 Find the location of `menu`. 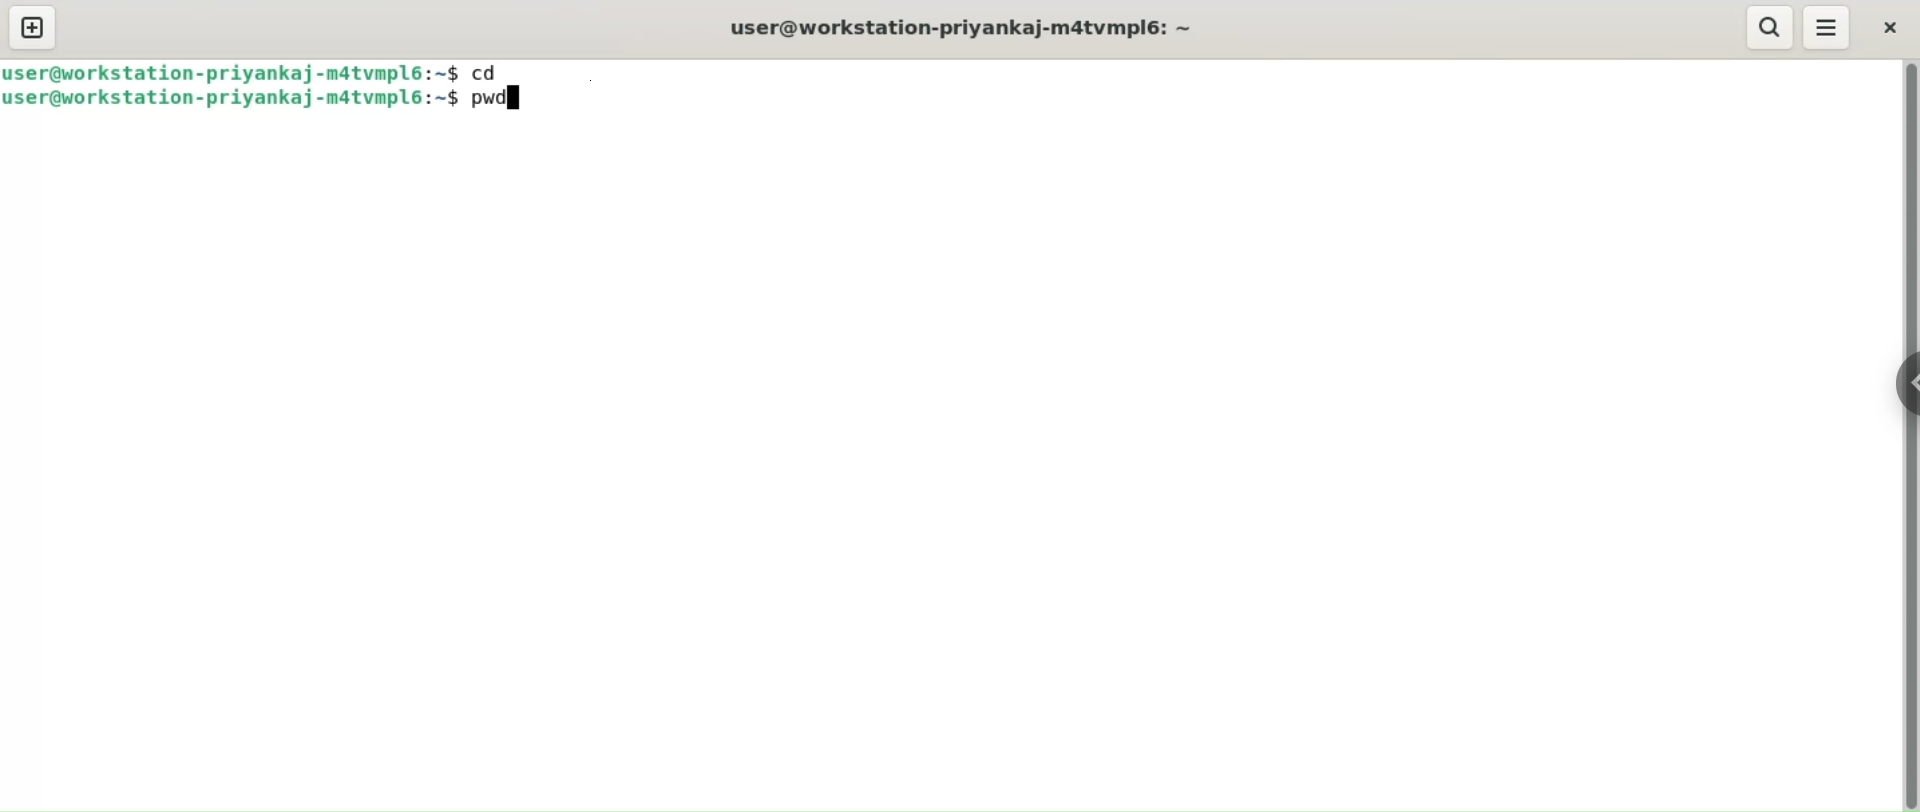

menu is located at coordinates (1827, 27).